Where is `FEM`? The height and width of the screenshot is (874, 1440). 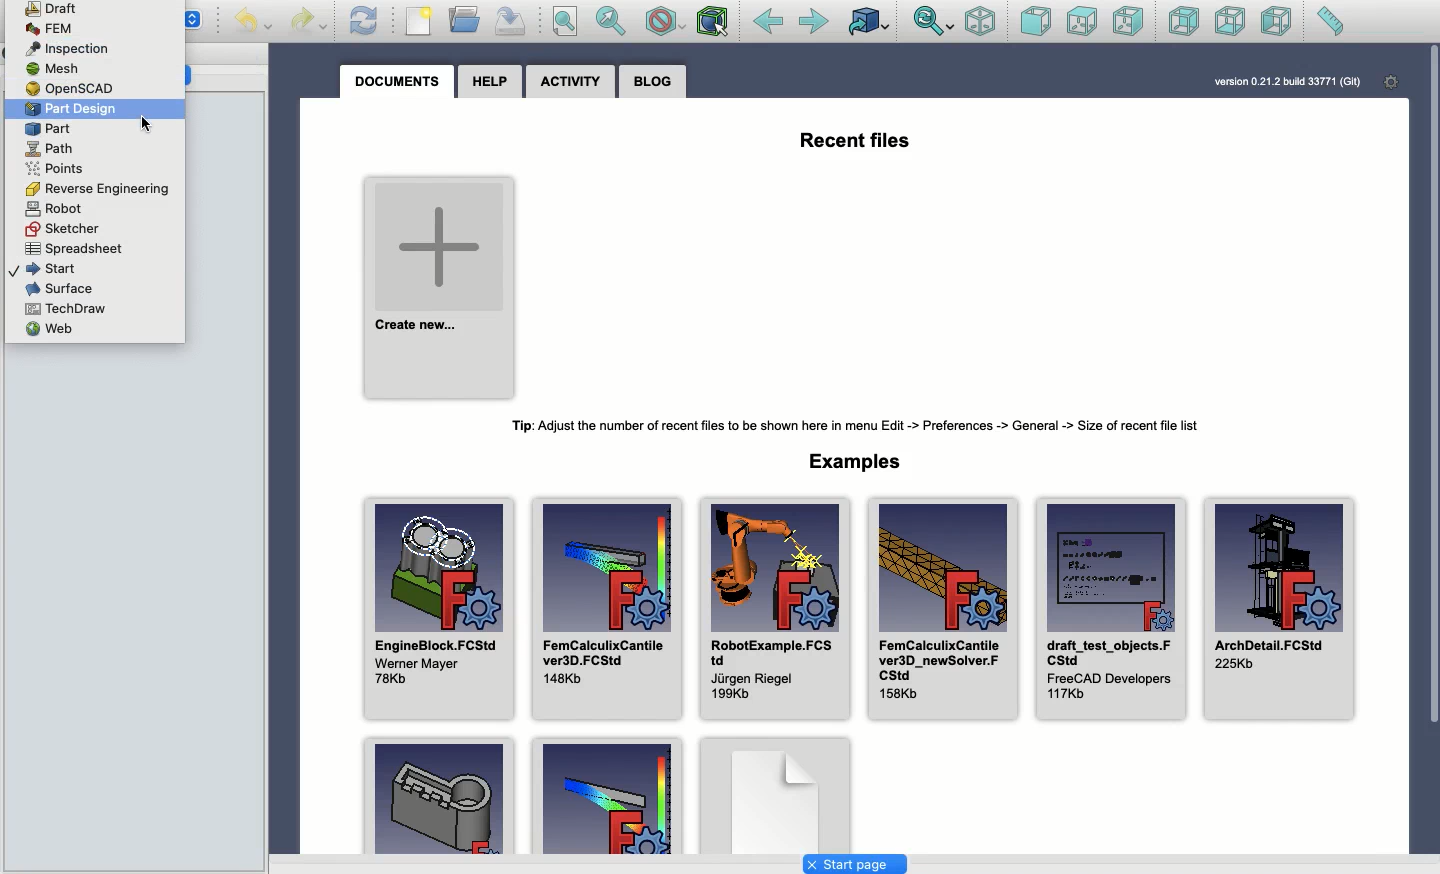
FEM is located at coordinates (57, 29).